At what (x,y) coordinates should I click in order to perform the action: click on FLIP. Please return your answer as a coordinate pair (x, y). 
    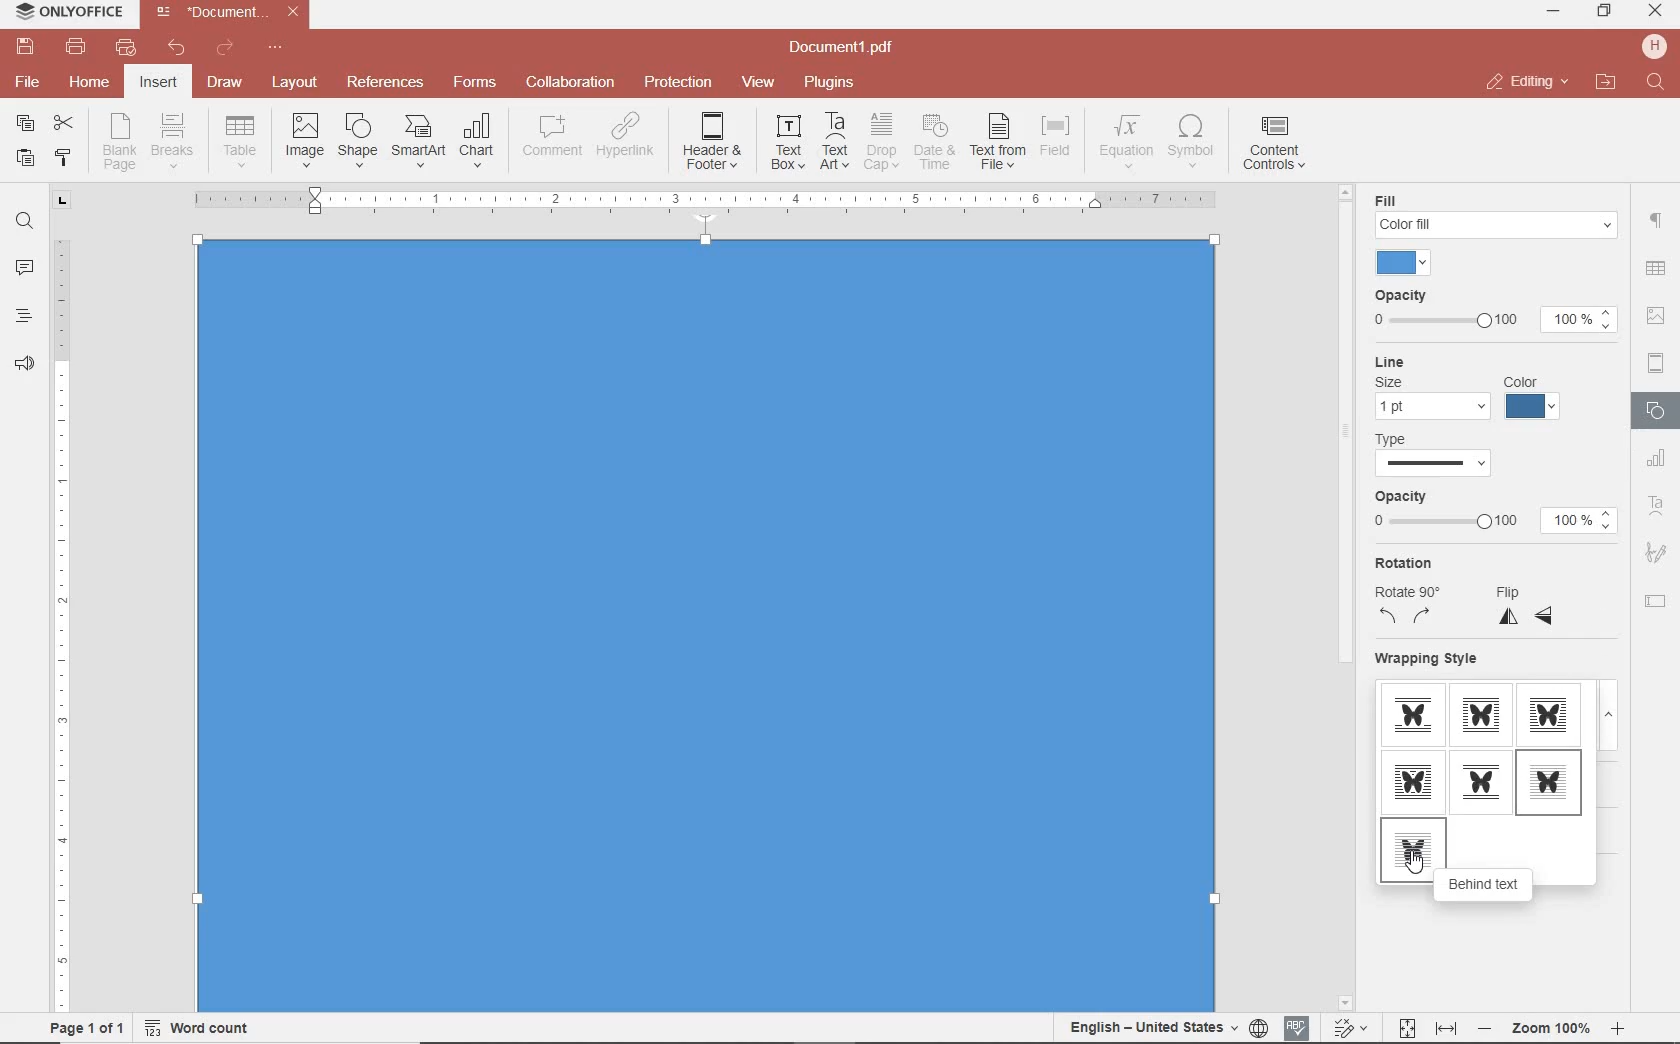
    Looking at the image, I should click on (1530, 606).